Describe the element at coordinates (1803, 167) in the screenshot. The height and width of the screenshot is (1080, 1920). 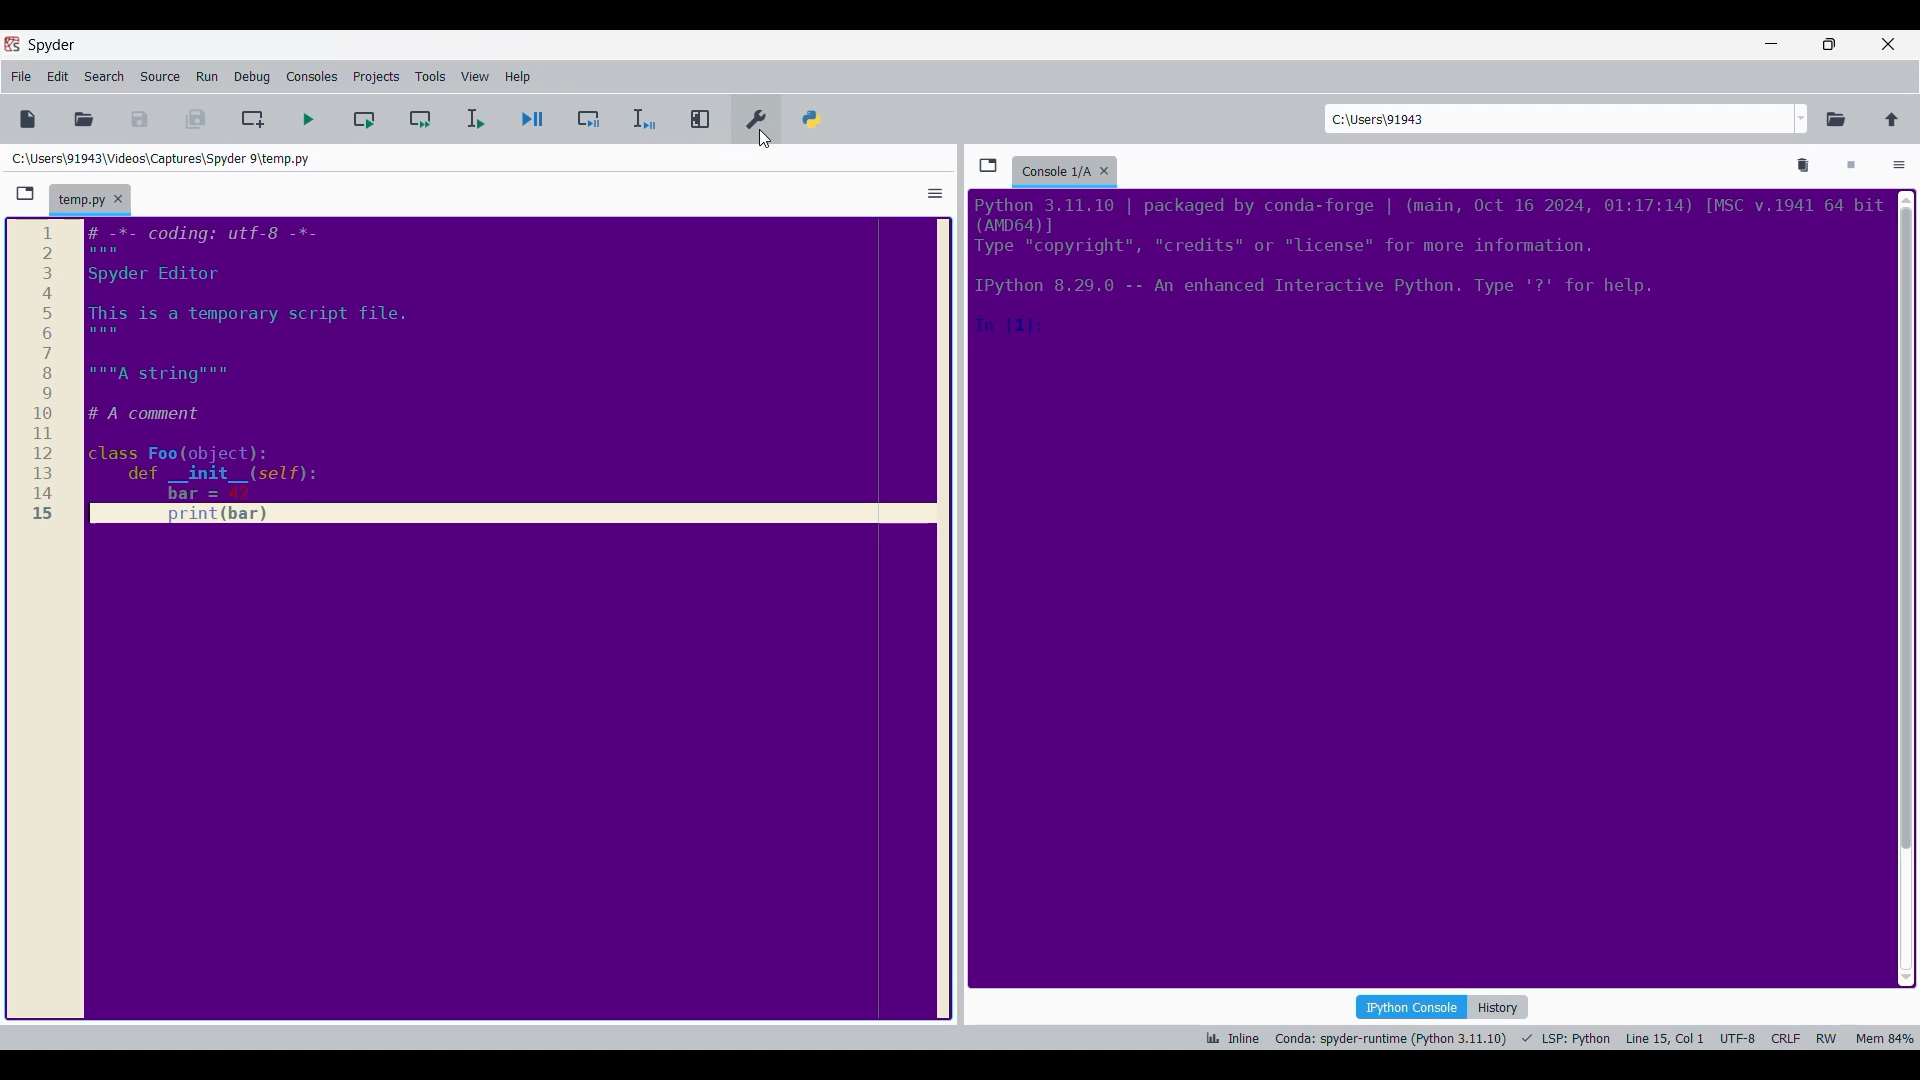
I see `Remove all variables from namespace` at that location.